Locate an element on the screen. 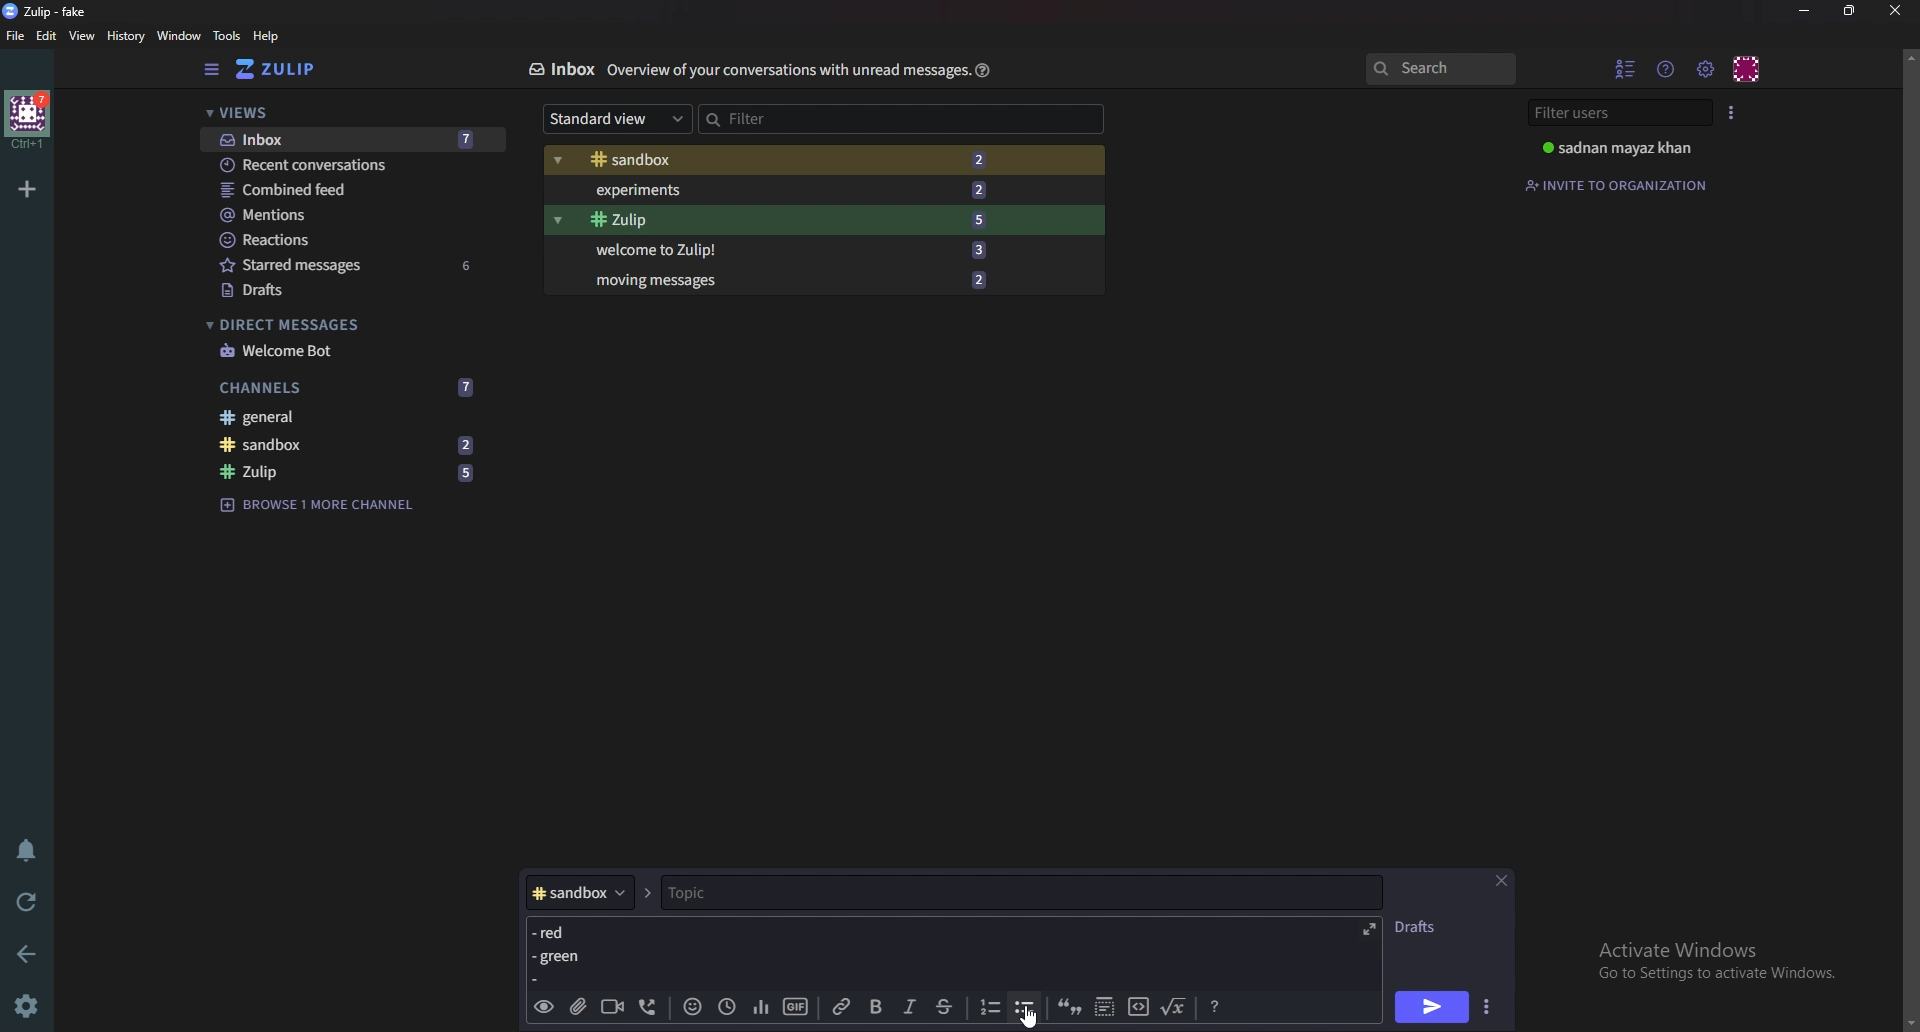  Zulip is located at coordinates (785, 220).